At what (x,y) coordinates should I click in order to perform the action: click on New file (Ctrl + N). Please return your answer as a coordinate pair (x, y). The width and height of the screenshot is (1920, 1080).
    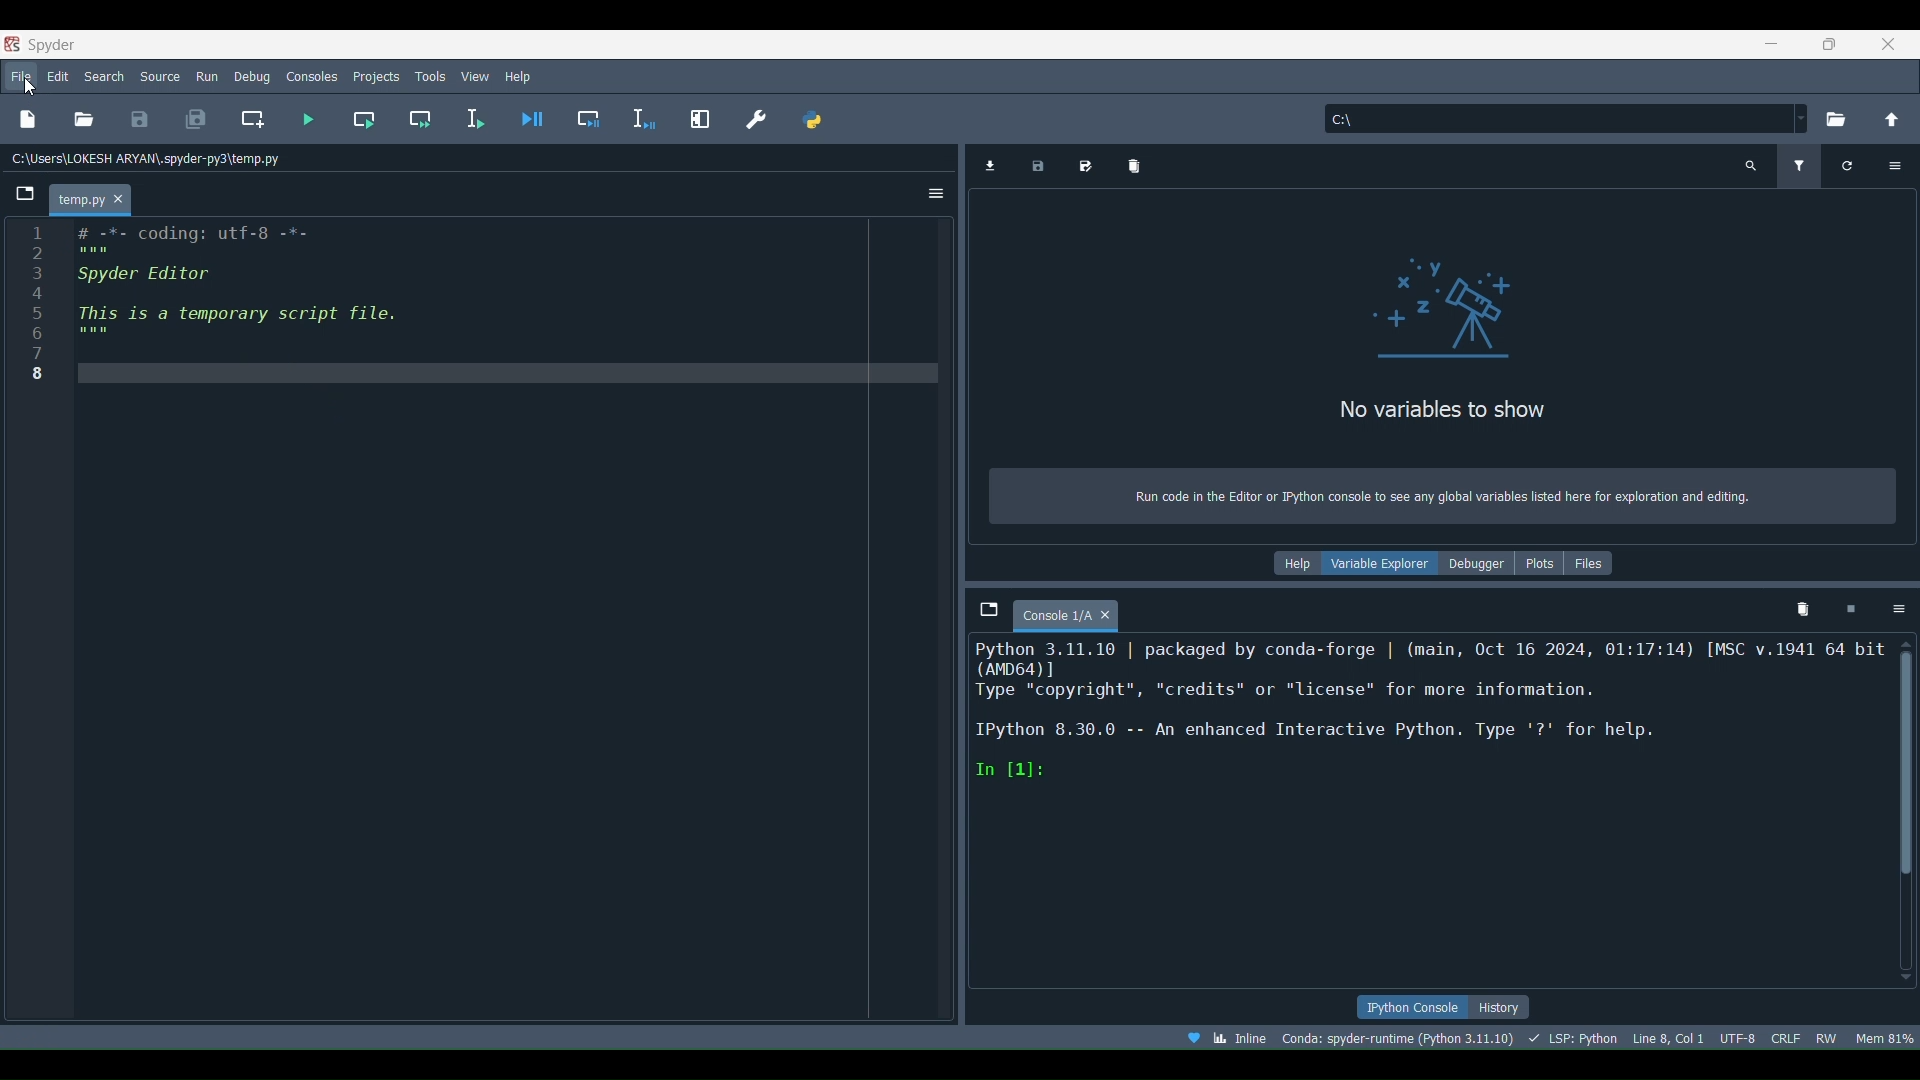
    Looking at the image, I should click on (28, 120).